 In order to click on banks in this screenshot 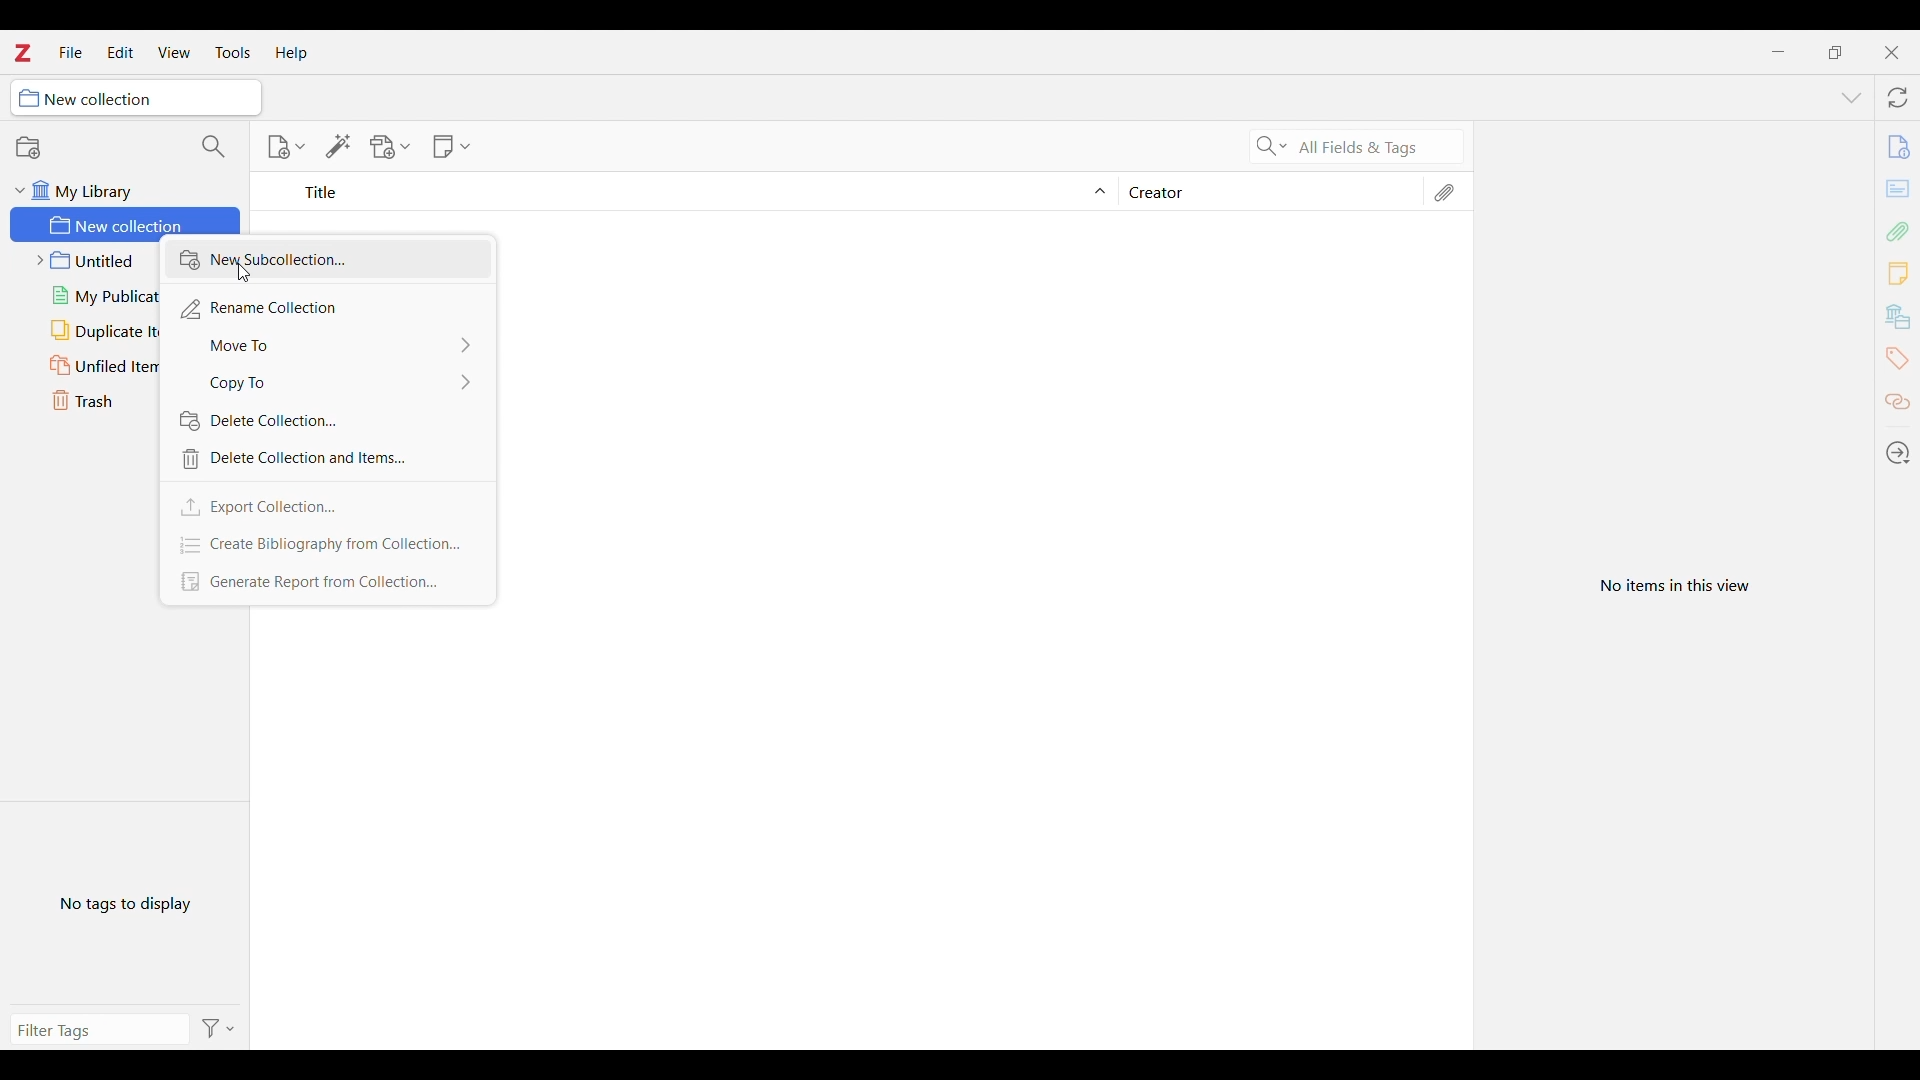, I will do `click(1900, 317)`.